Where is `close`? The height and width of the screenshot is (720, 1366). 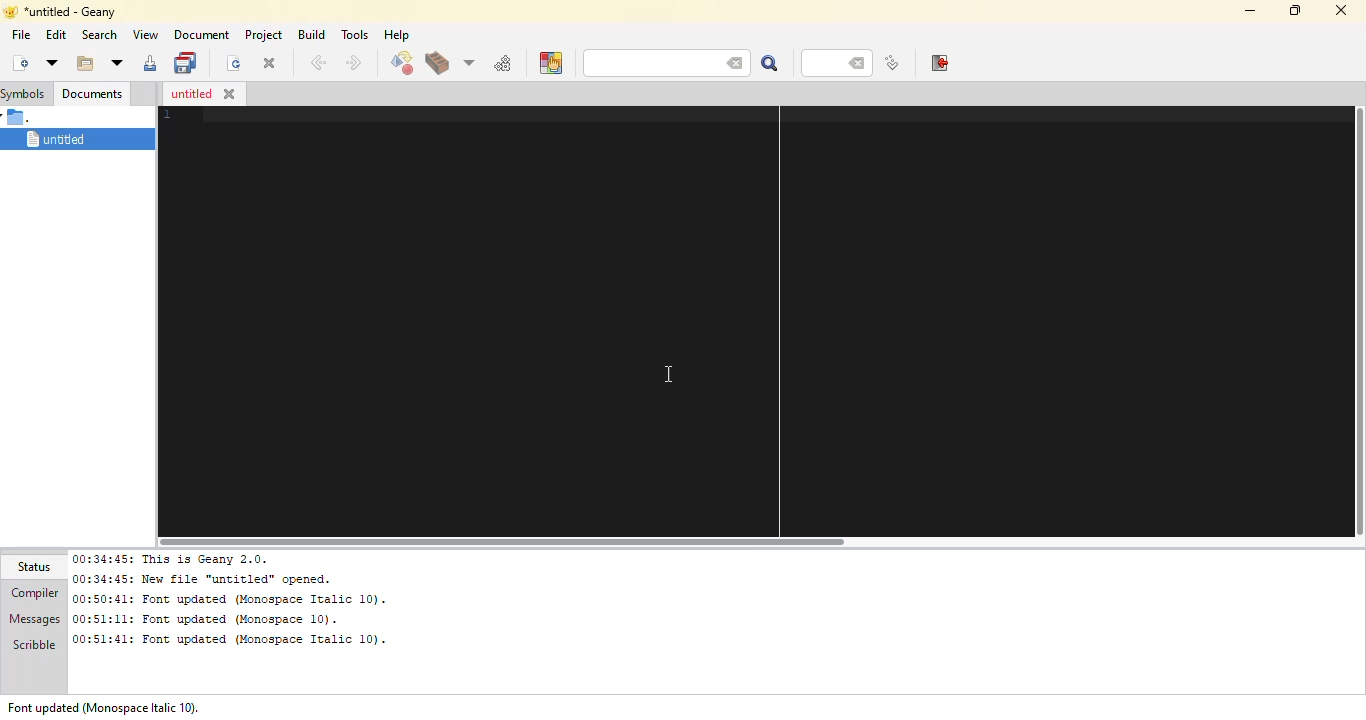 close is located at coordinates (269, 64).